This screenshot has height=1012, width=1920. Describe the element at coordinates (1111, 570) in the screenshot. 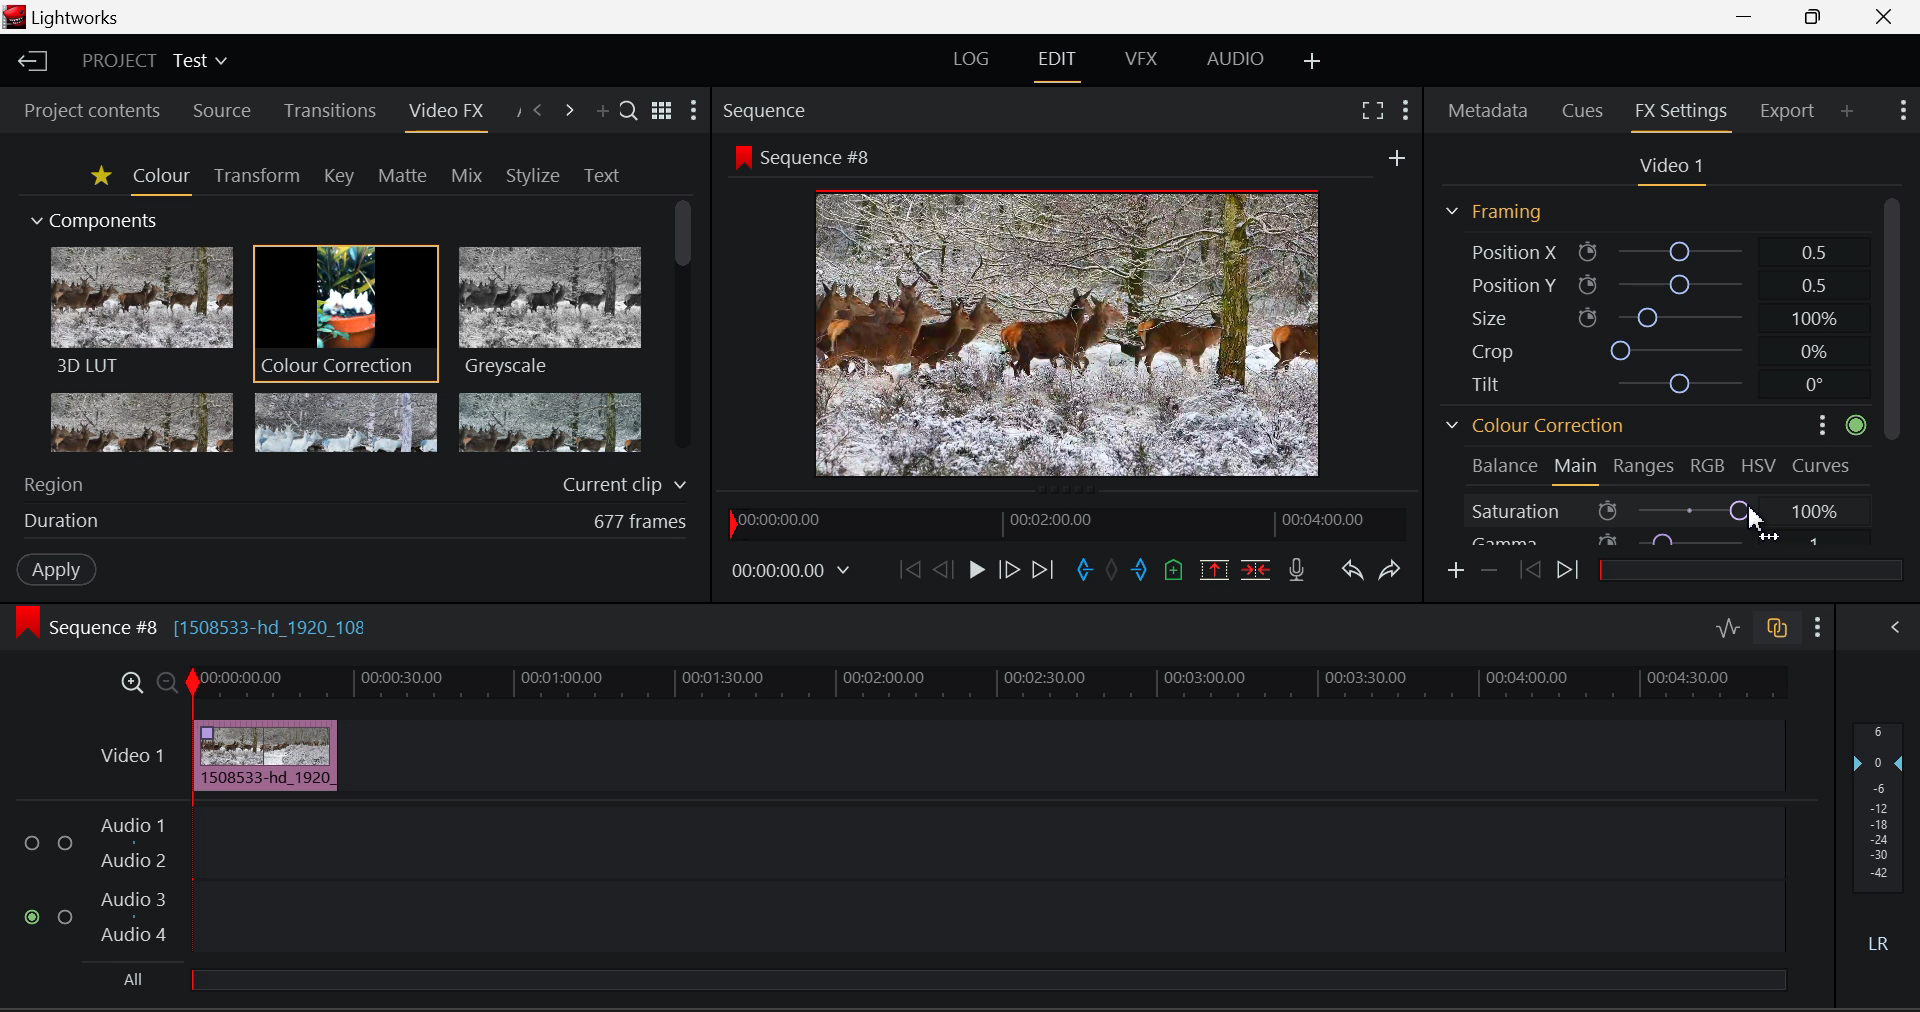

I see `Remove all marks` at that location.